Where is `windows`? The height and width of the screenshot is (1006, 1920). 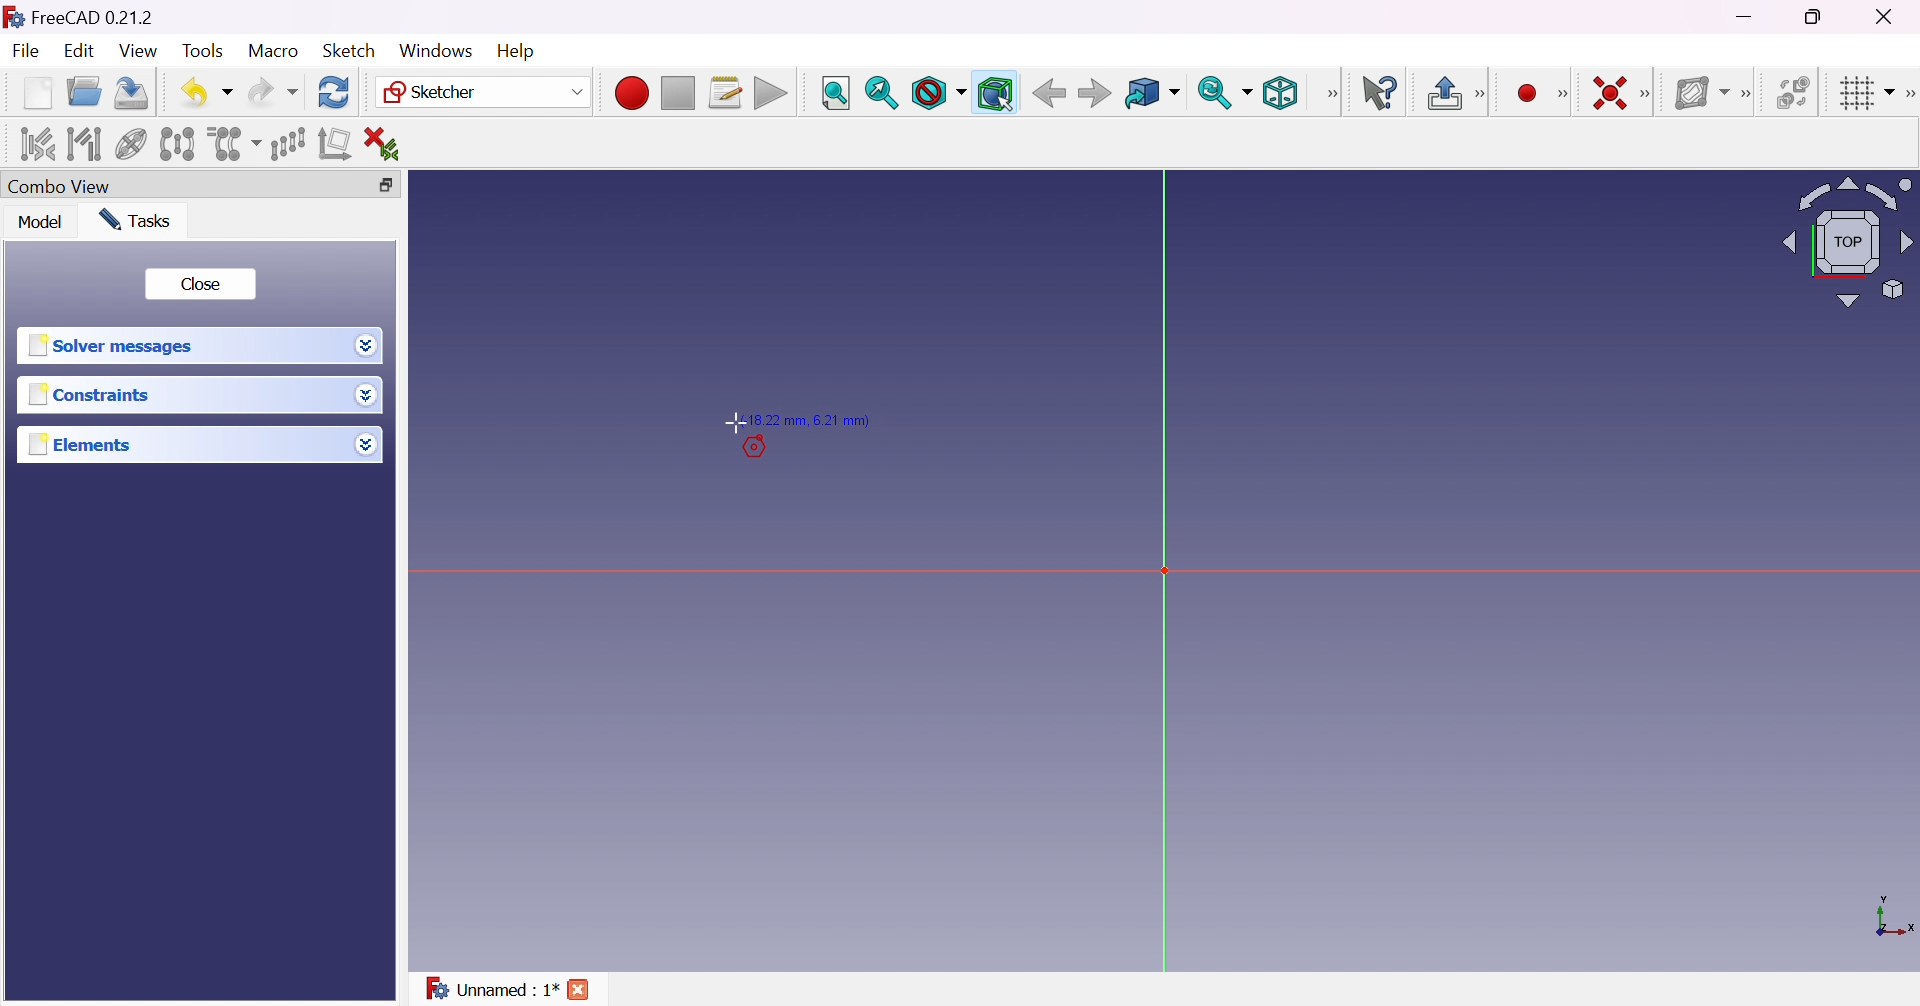
windows is located at coordinates (436, 51).